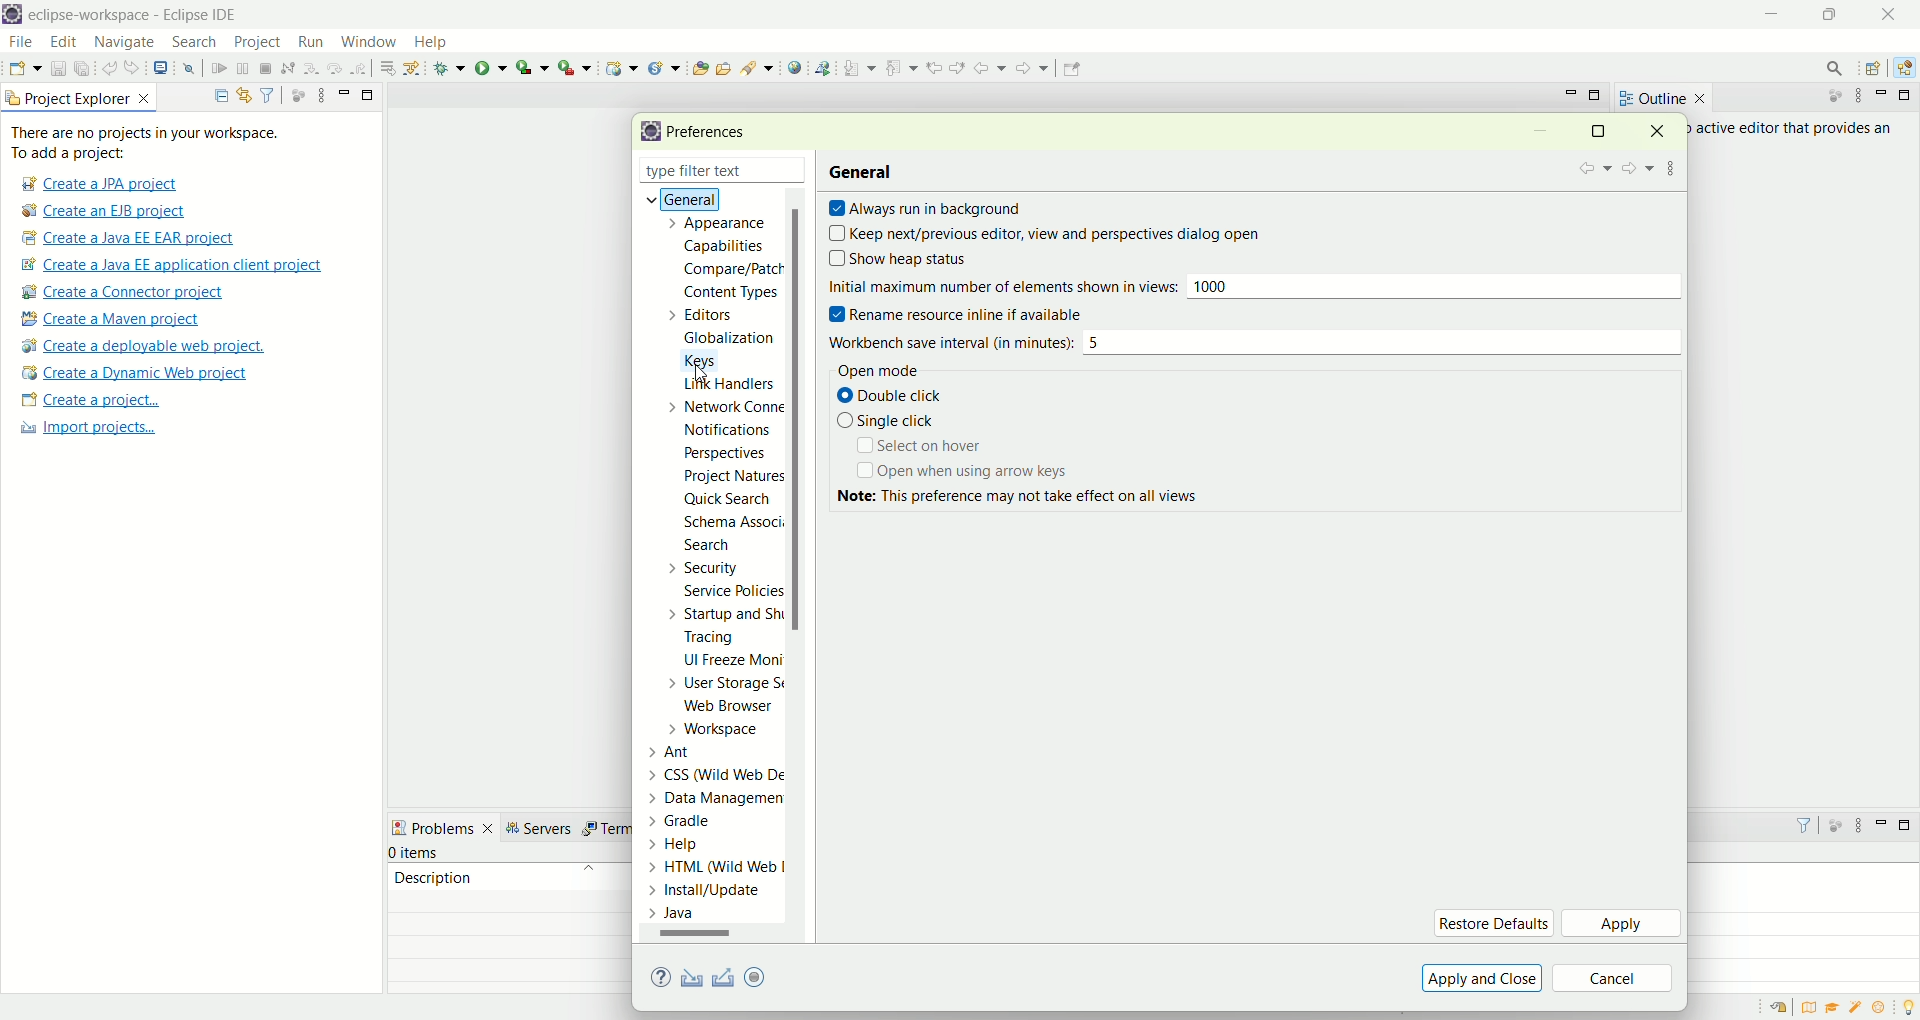 The height and width of the screenshot is (1020, 1920). Describe the element at coordinates (1783, 1008) in the screenshot. I see `restore welcome` at that location.